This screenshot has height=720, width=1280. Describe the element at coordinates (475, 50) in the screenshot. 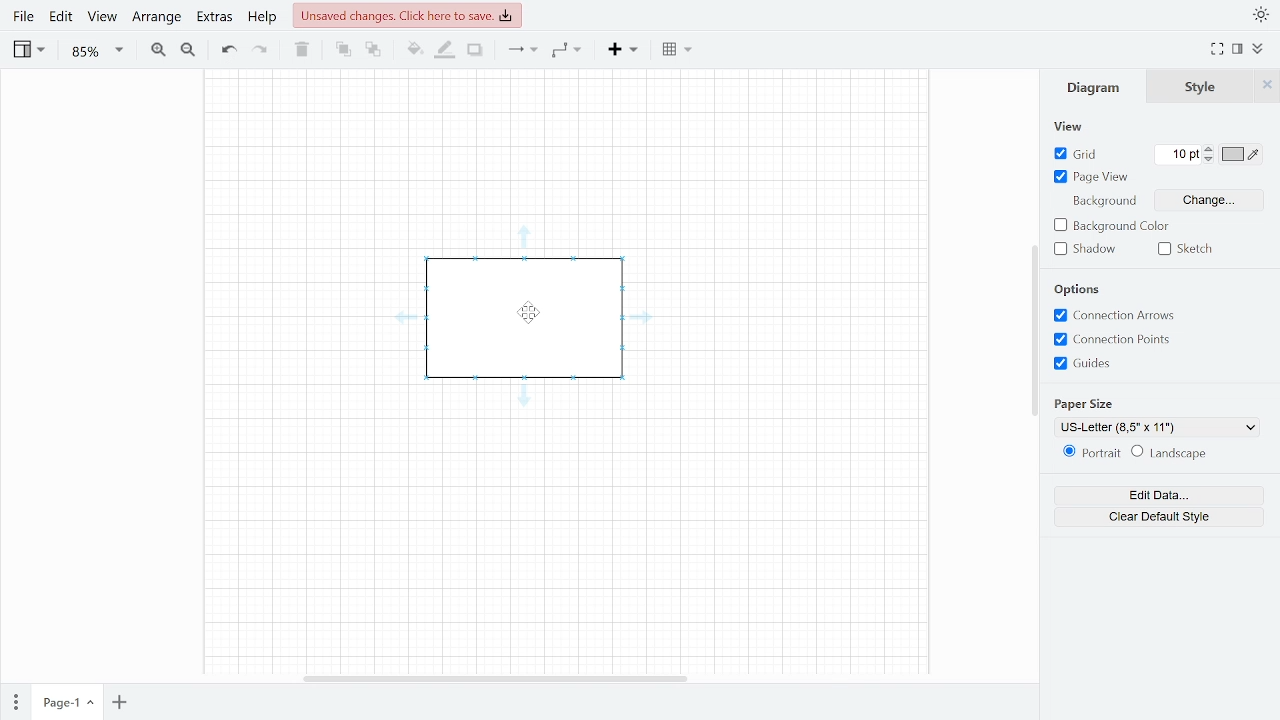

I see `Shadow` at that location.